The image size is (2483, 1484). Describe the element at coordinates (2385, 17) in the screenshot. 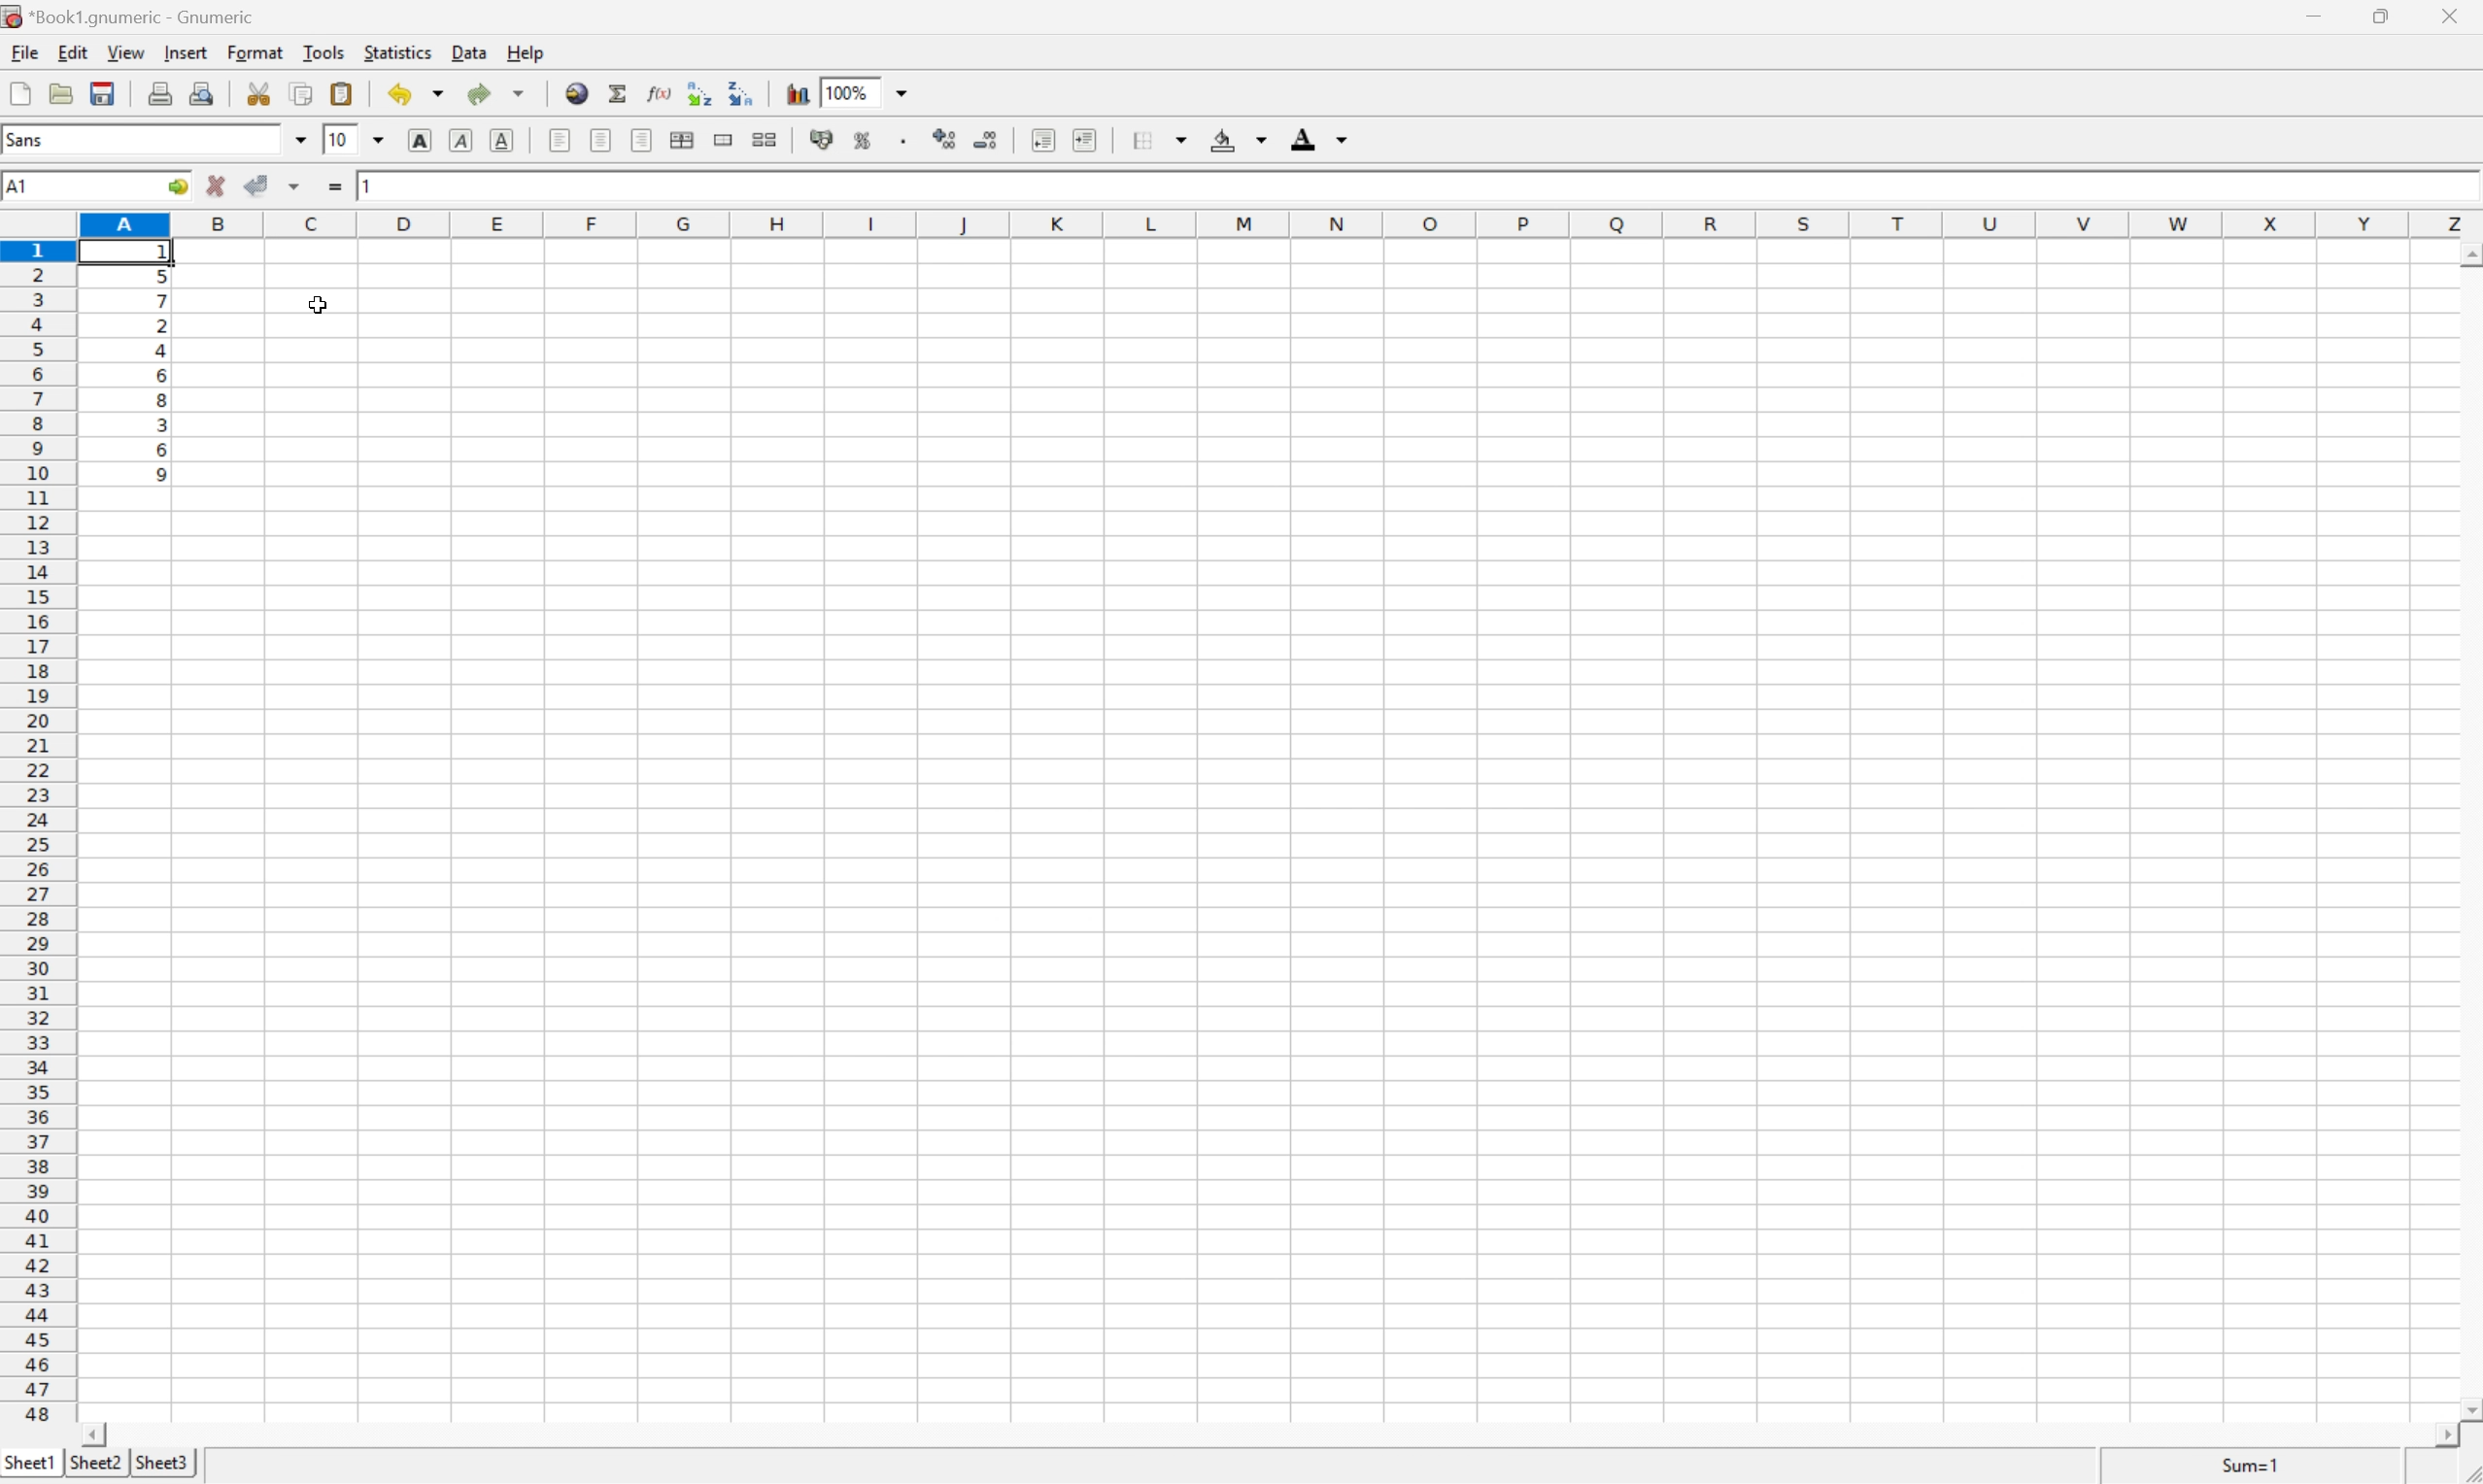

I see `restore down` at that location.